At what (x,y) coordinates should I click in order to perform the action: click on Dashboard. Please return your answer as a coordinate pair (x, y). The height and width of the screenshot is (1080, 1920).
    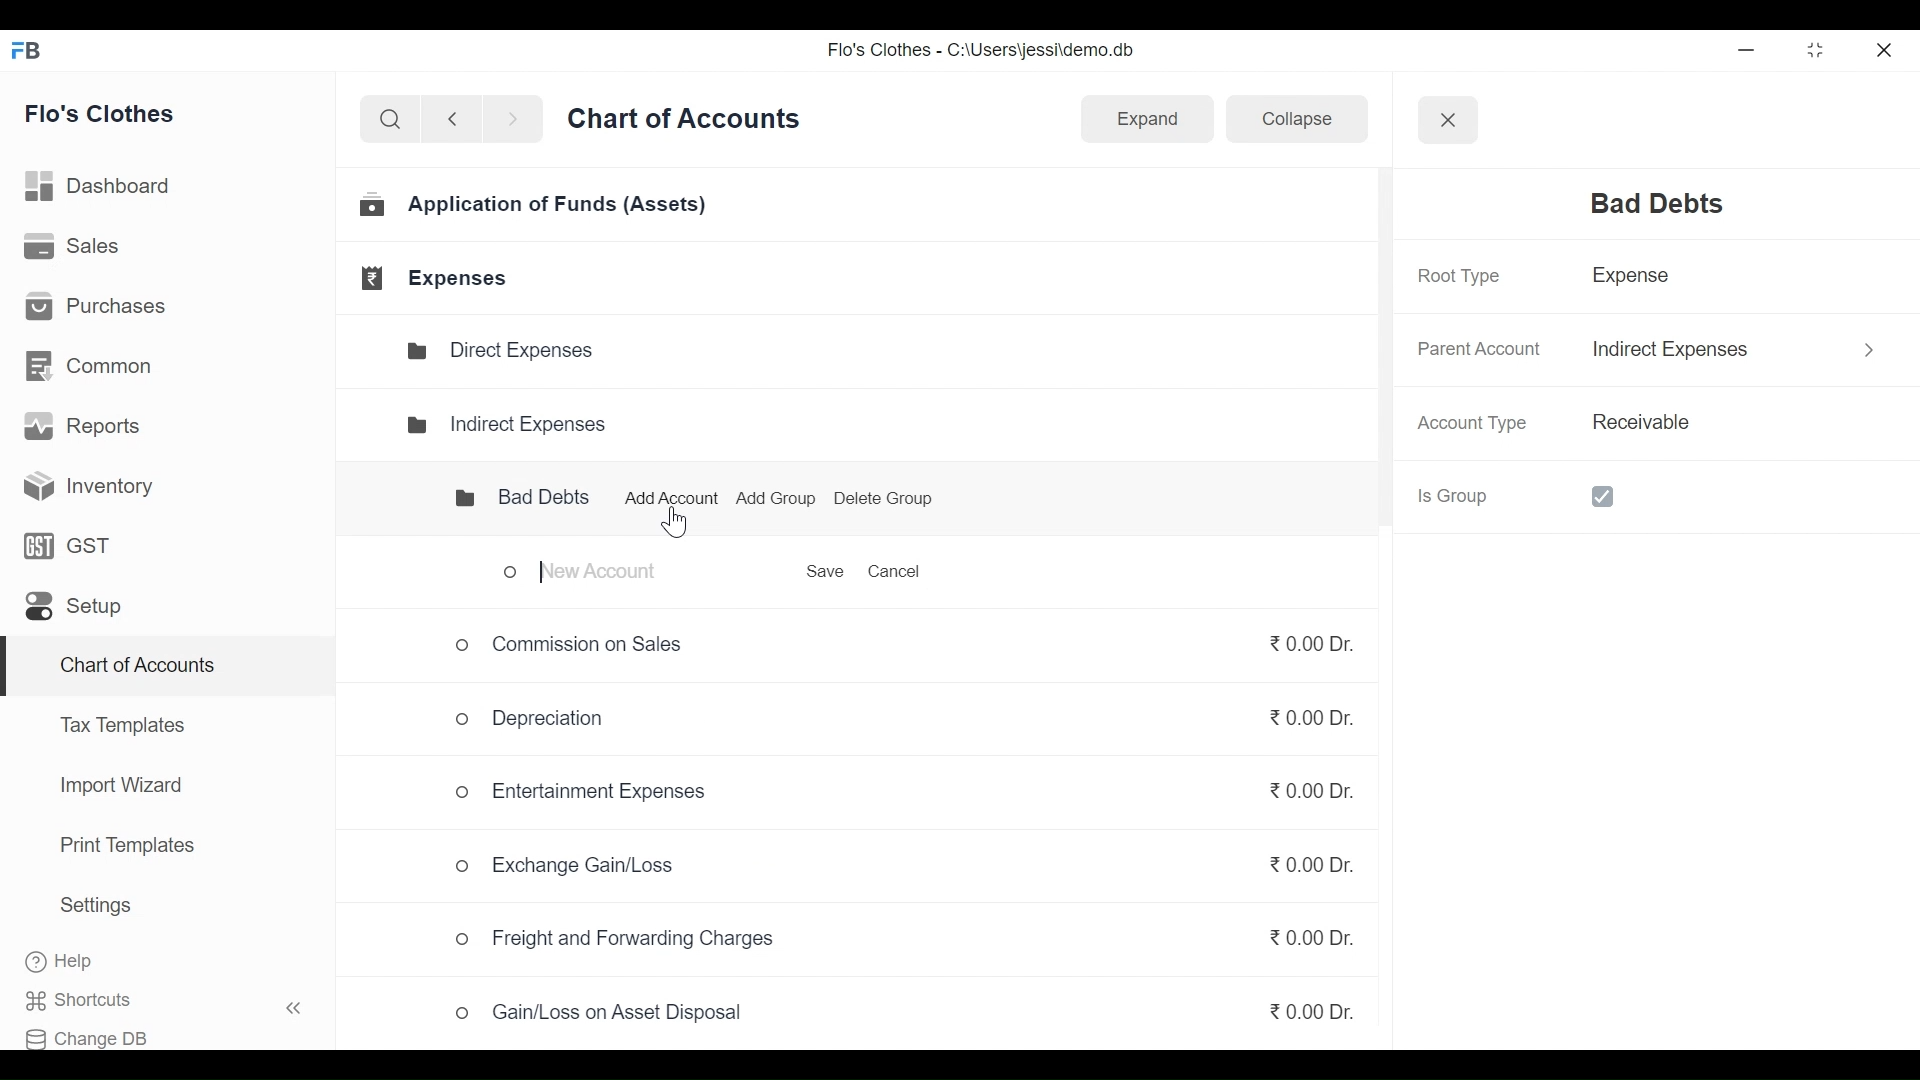
    Looking at the image, I should click on (107, 186).